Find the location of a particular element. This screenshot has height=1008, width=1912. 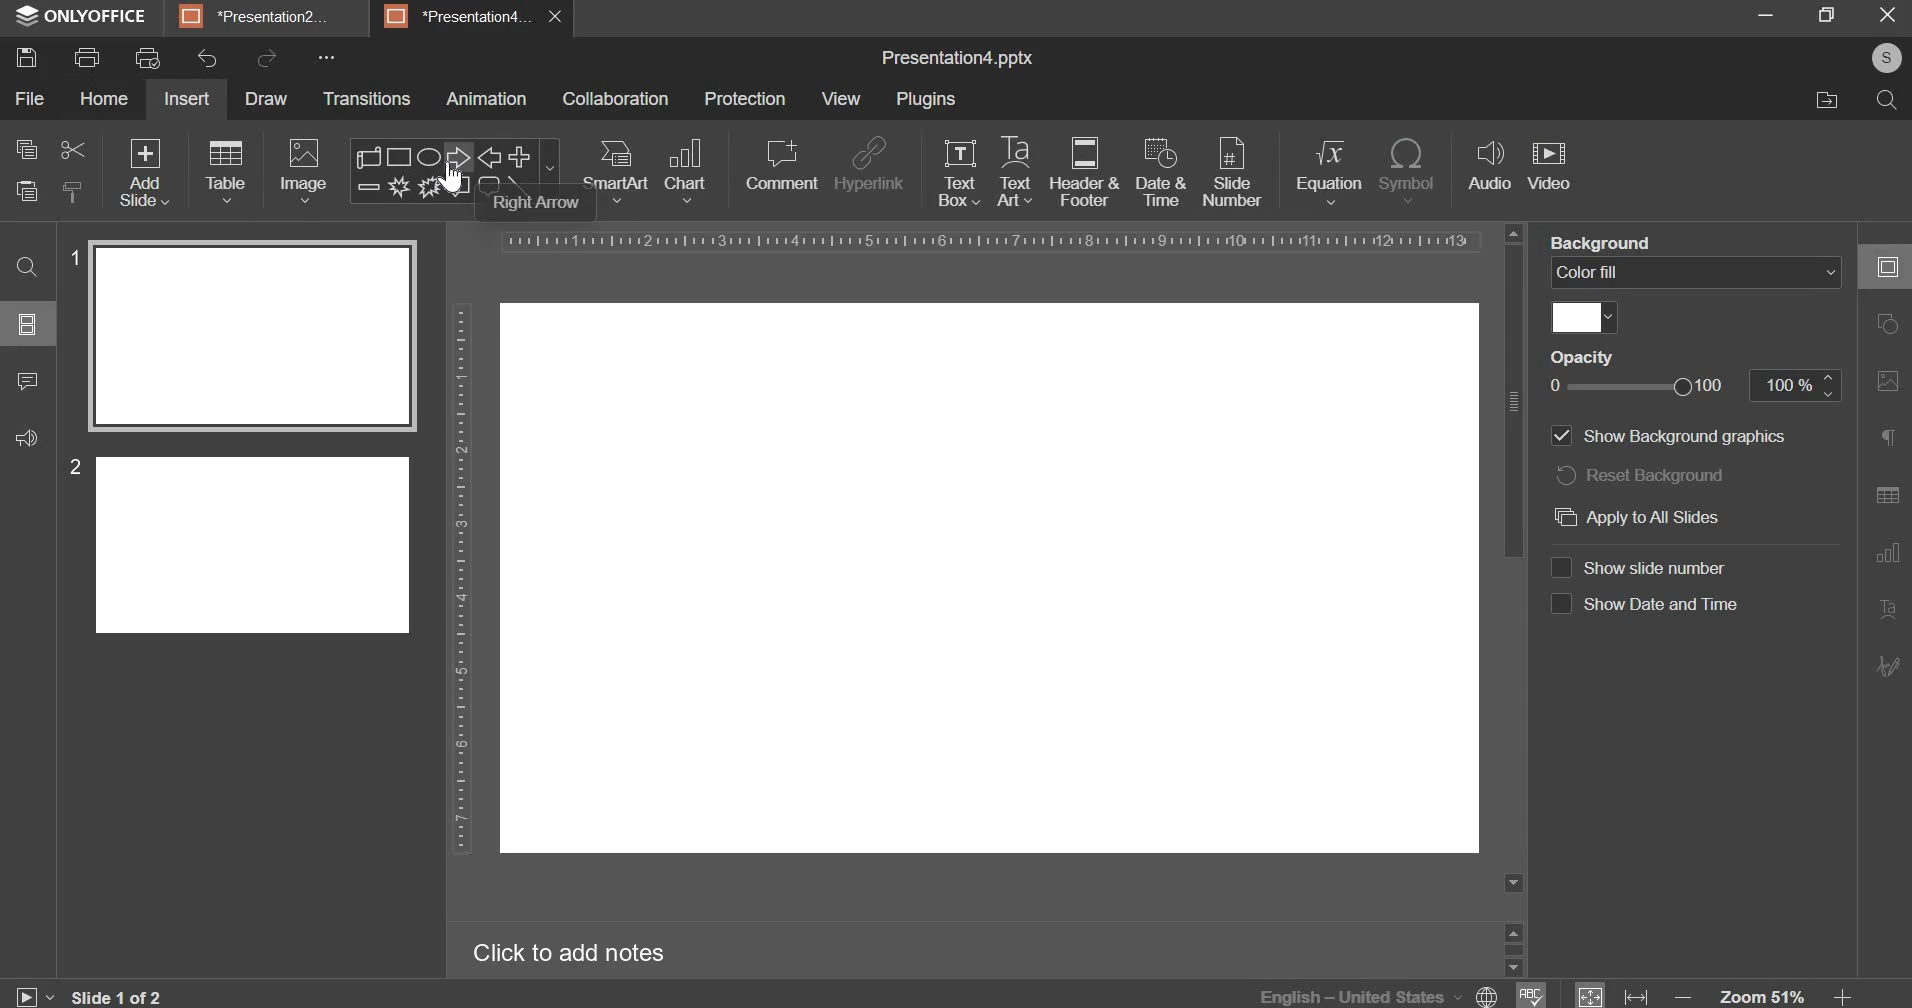

vertical scale is located at coordinates (455, 581).